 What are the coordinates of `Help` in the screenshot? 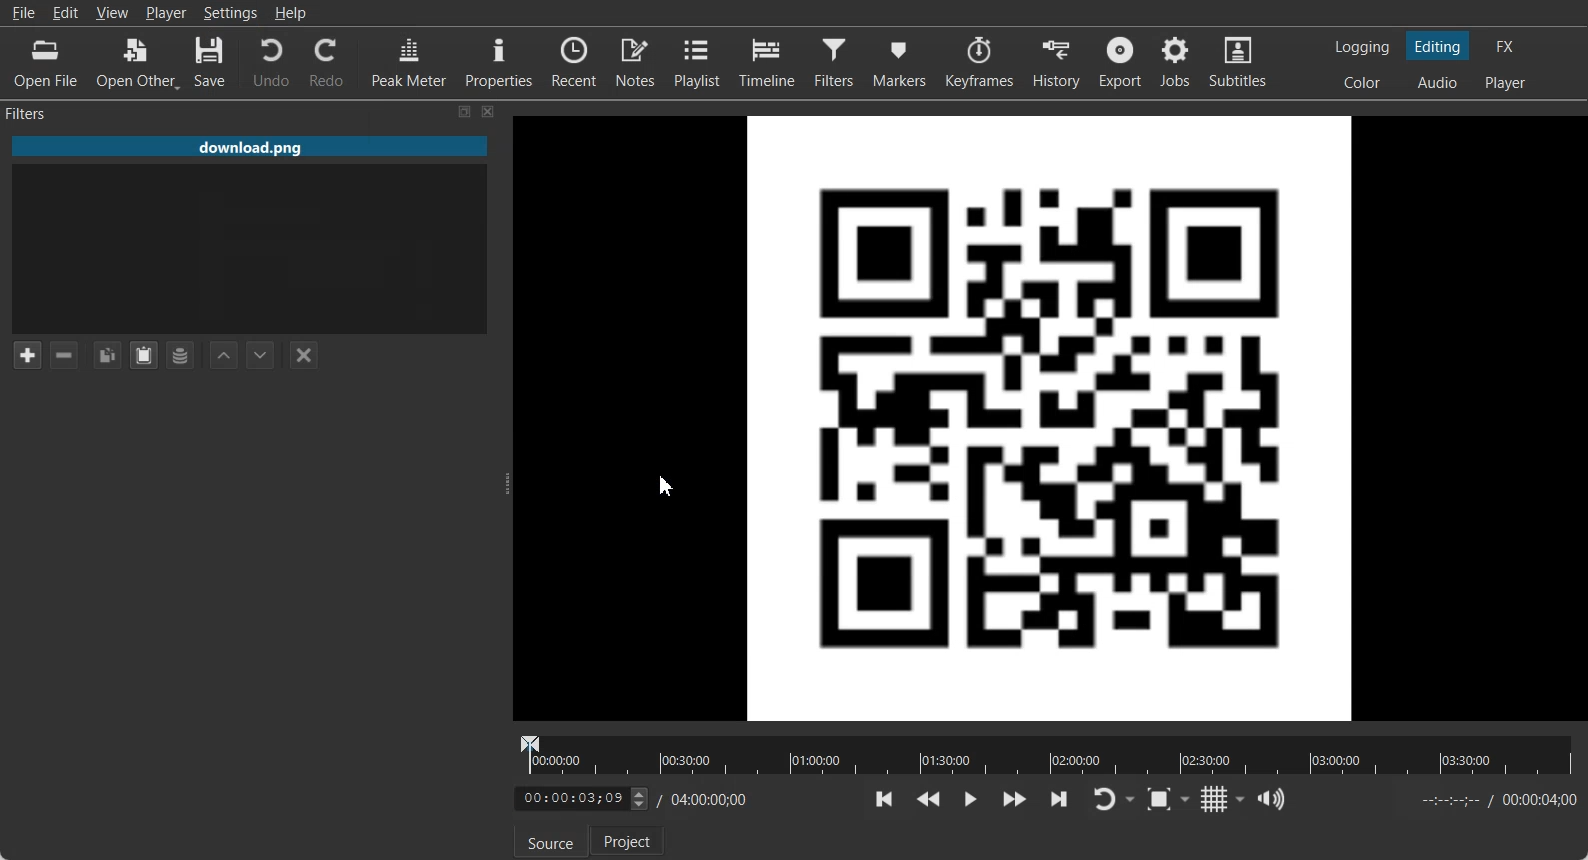 It's located at (290, 12).